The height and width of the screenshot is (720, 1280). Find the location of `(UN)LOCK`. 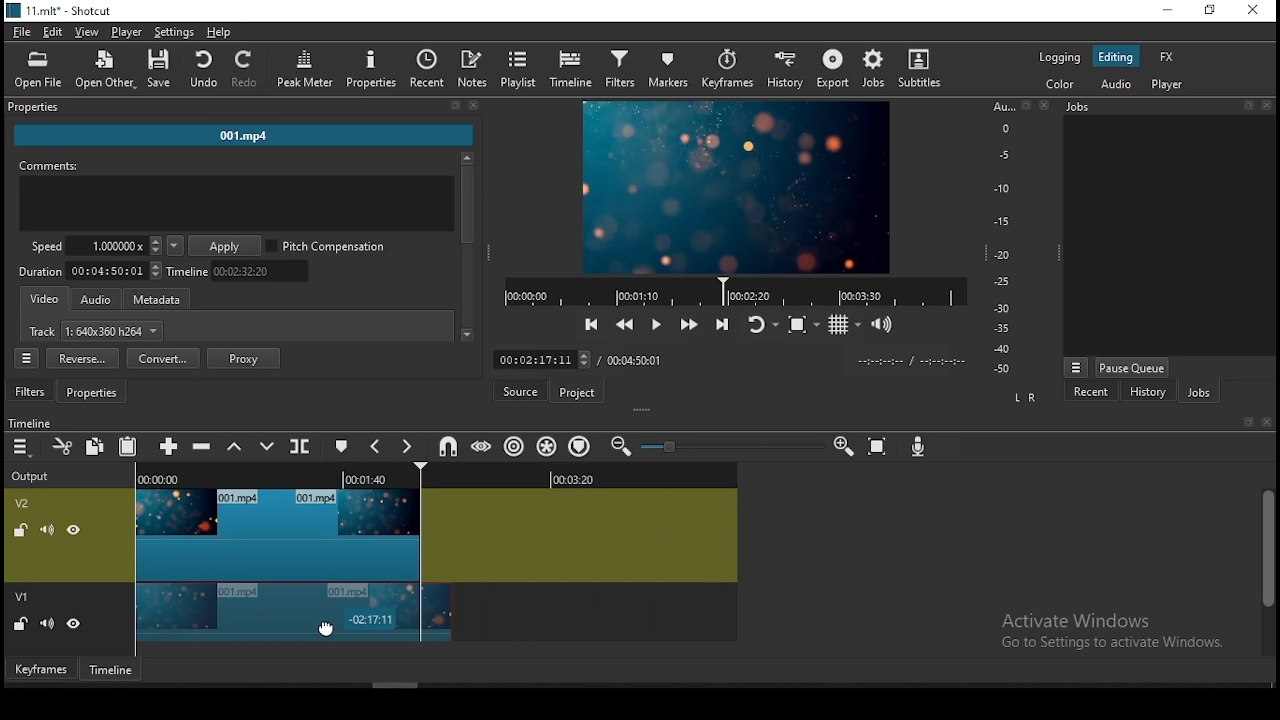

(UN)LOCK is located at coordinates (17, 528).